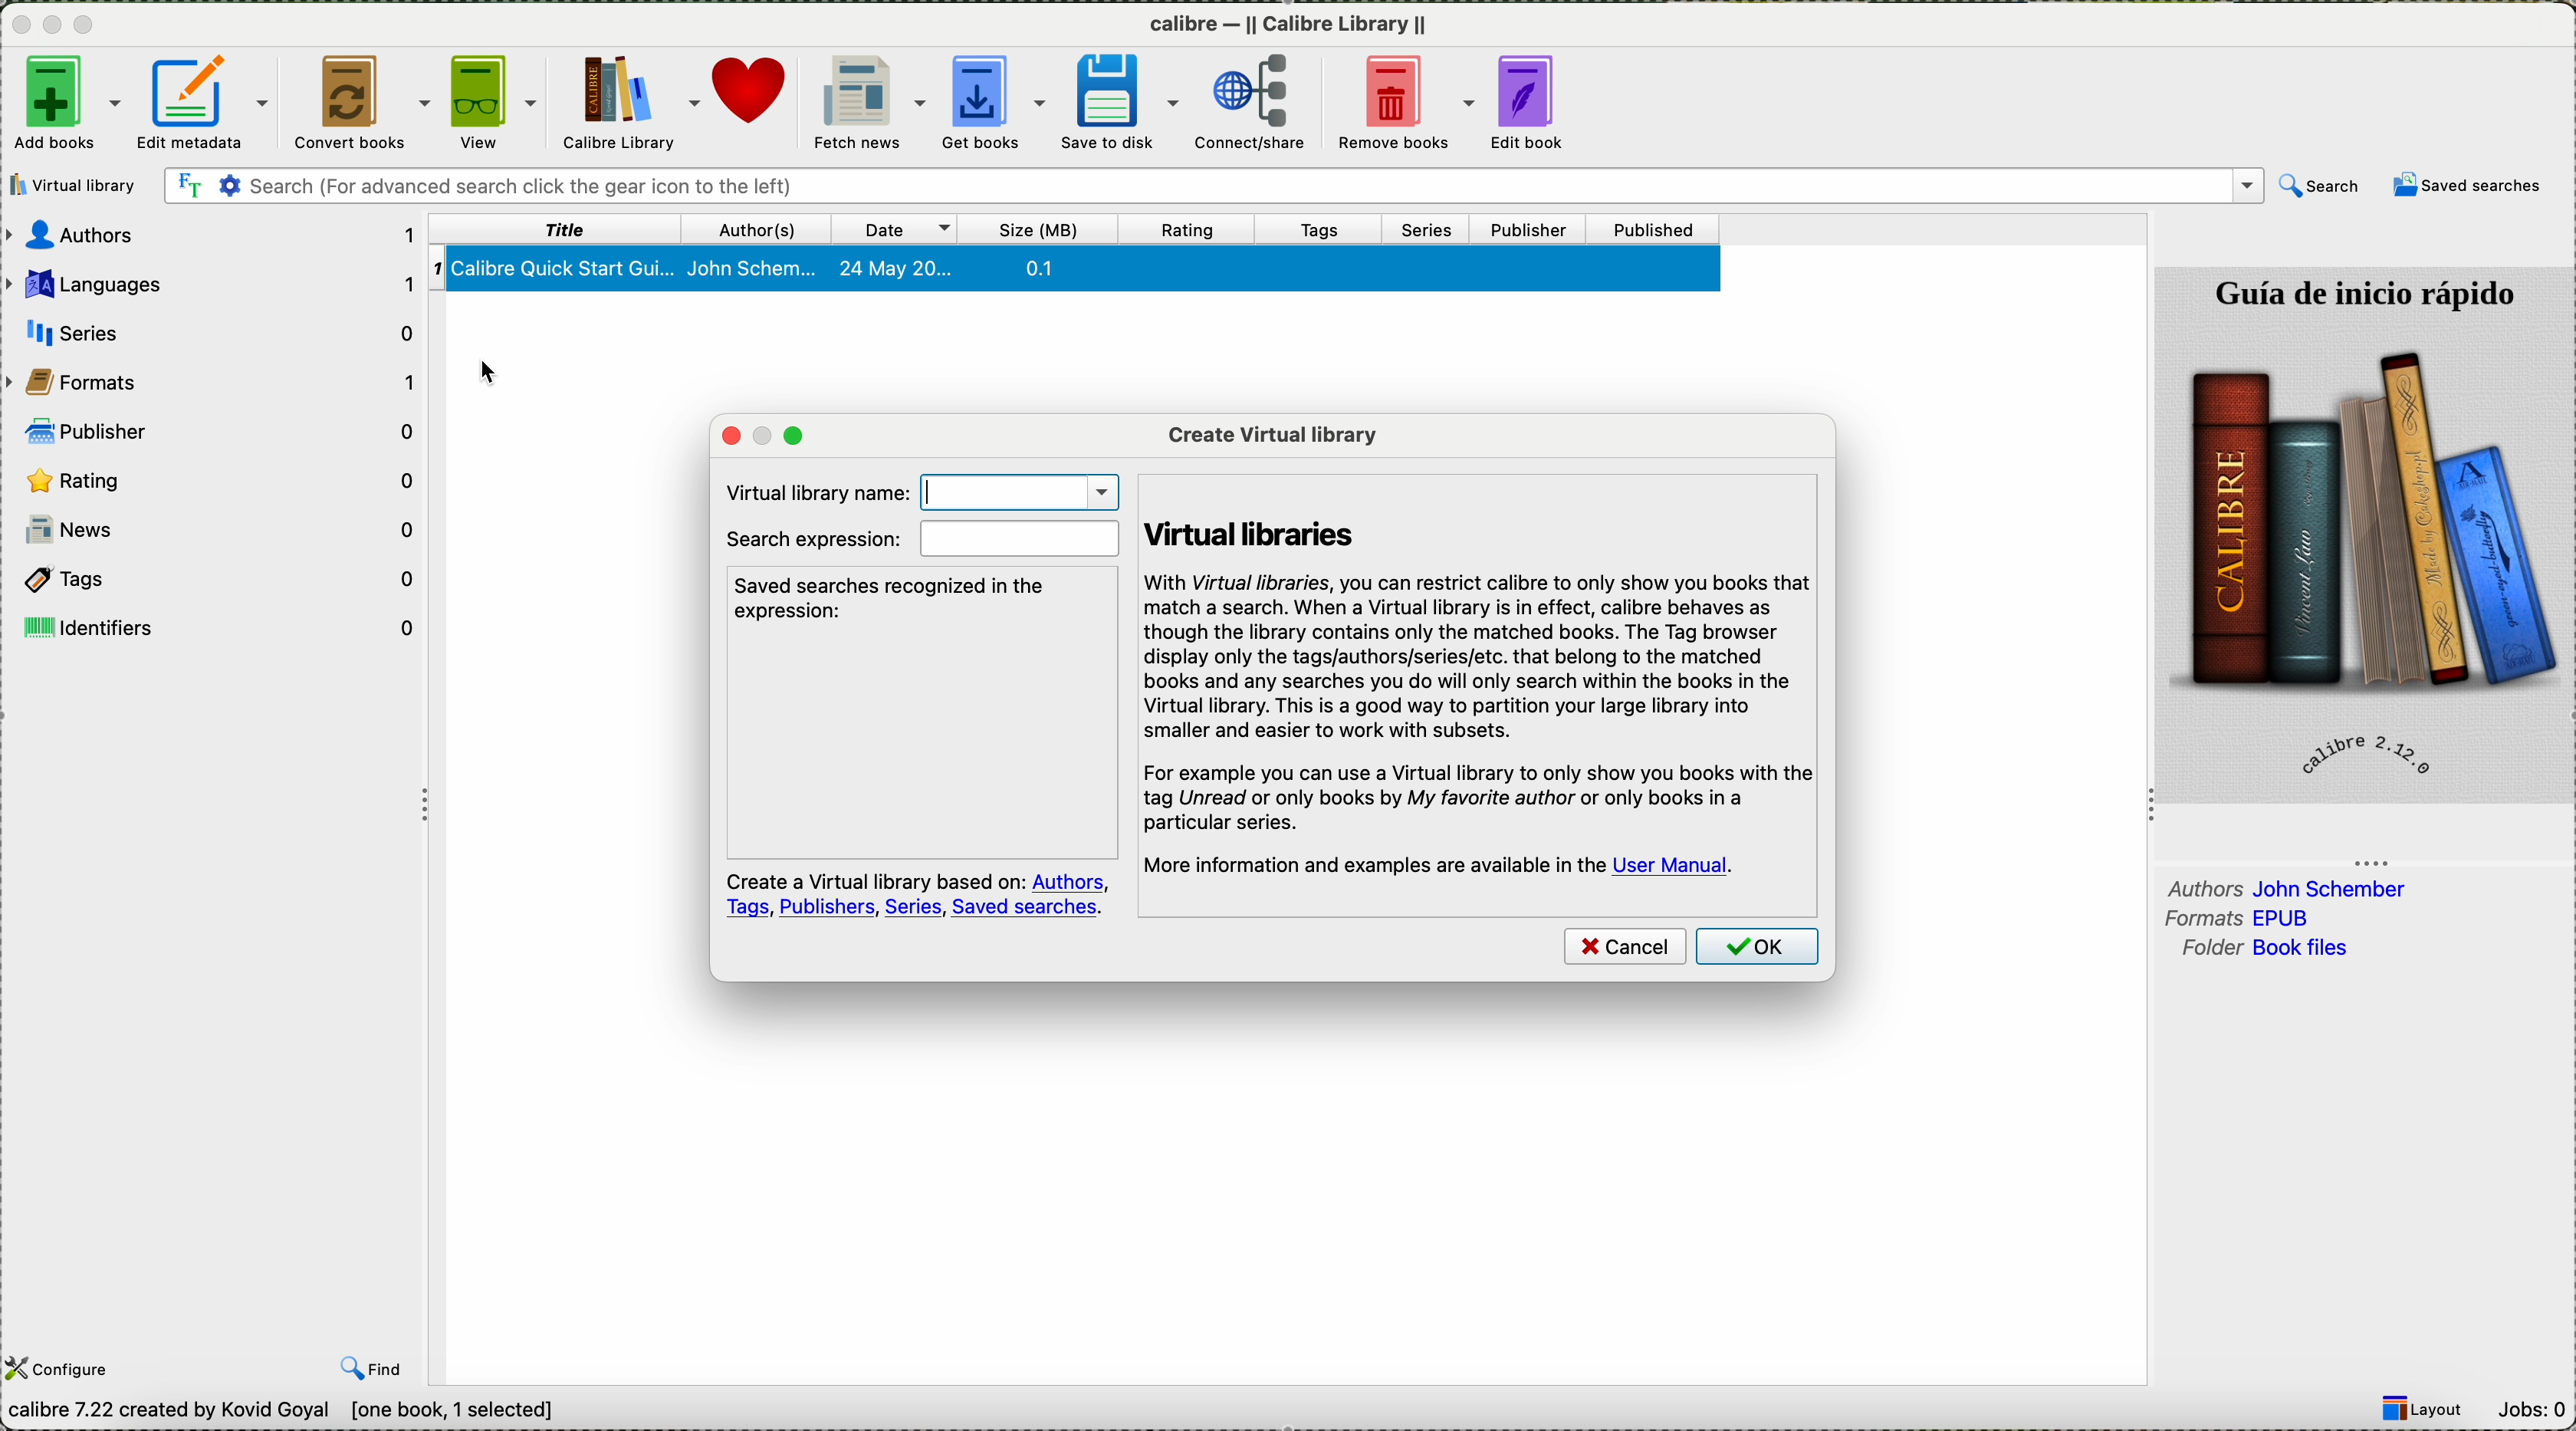  What do you see at coordinates (63, 1368) in the screenshot?
I see `configure` at bounding box center [63, 1368].